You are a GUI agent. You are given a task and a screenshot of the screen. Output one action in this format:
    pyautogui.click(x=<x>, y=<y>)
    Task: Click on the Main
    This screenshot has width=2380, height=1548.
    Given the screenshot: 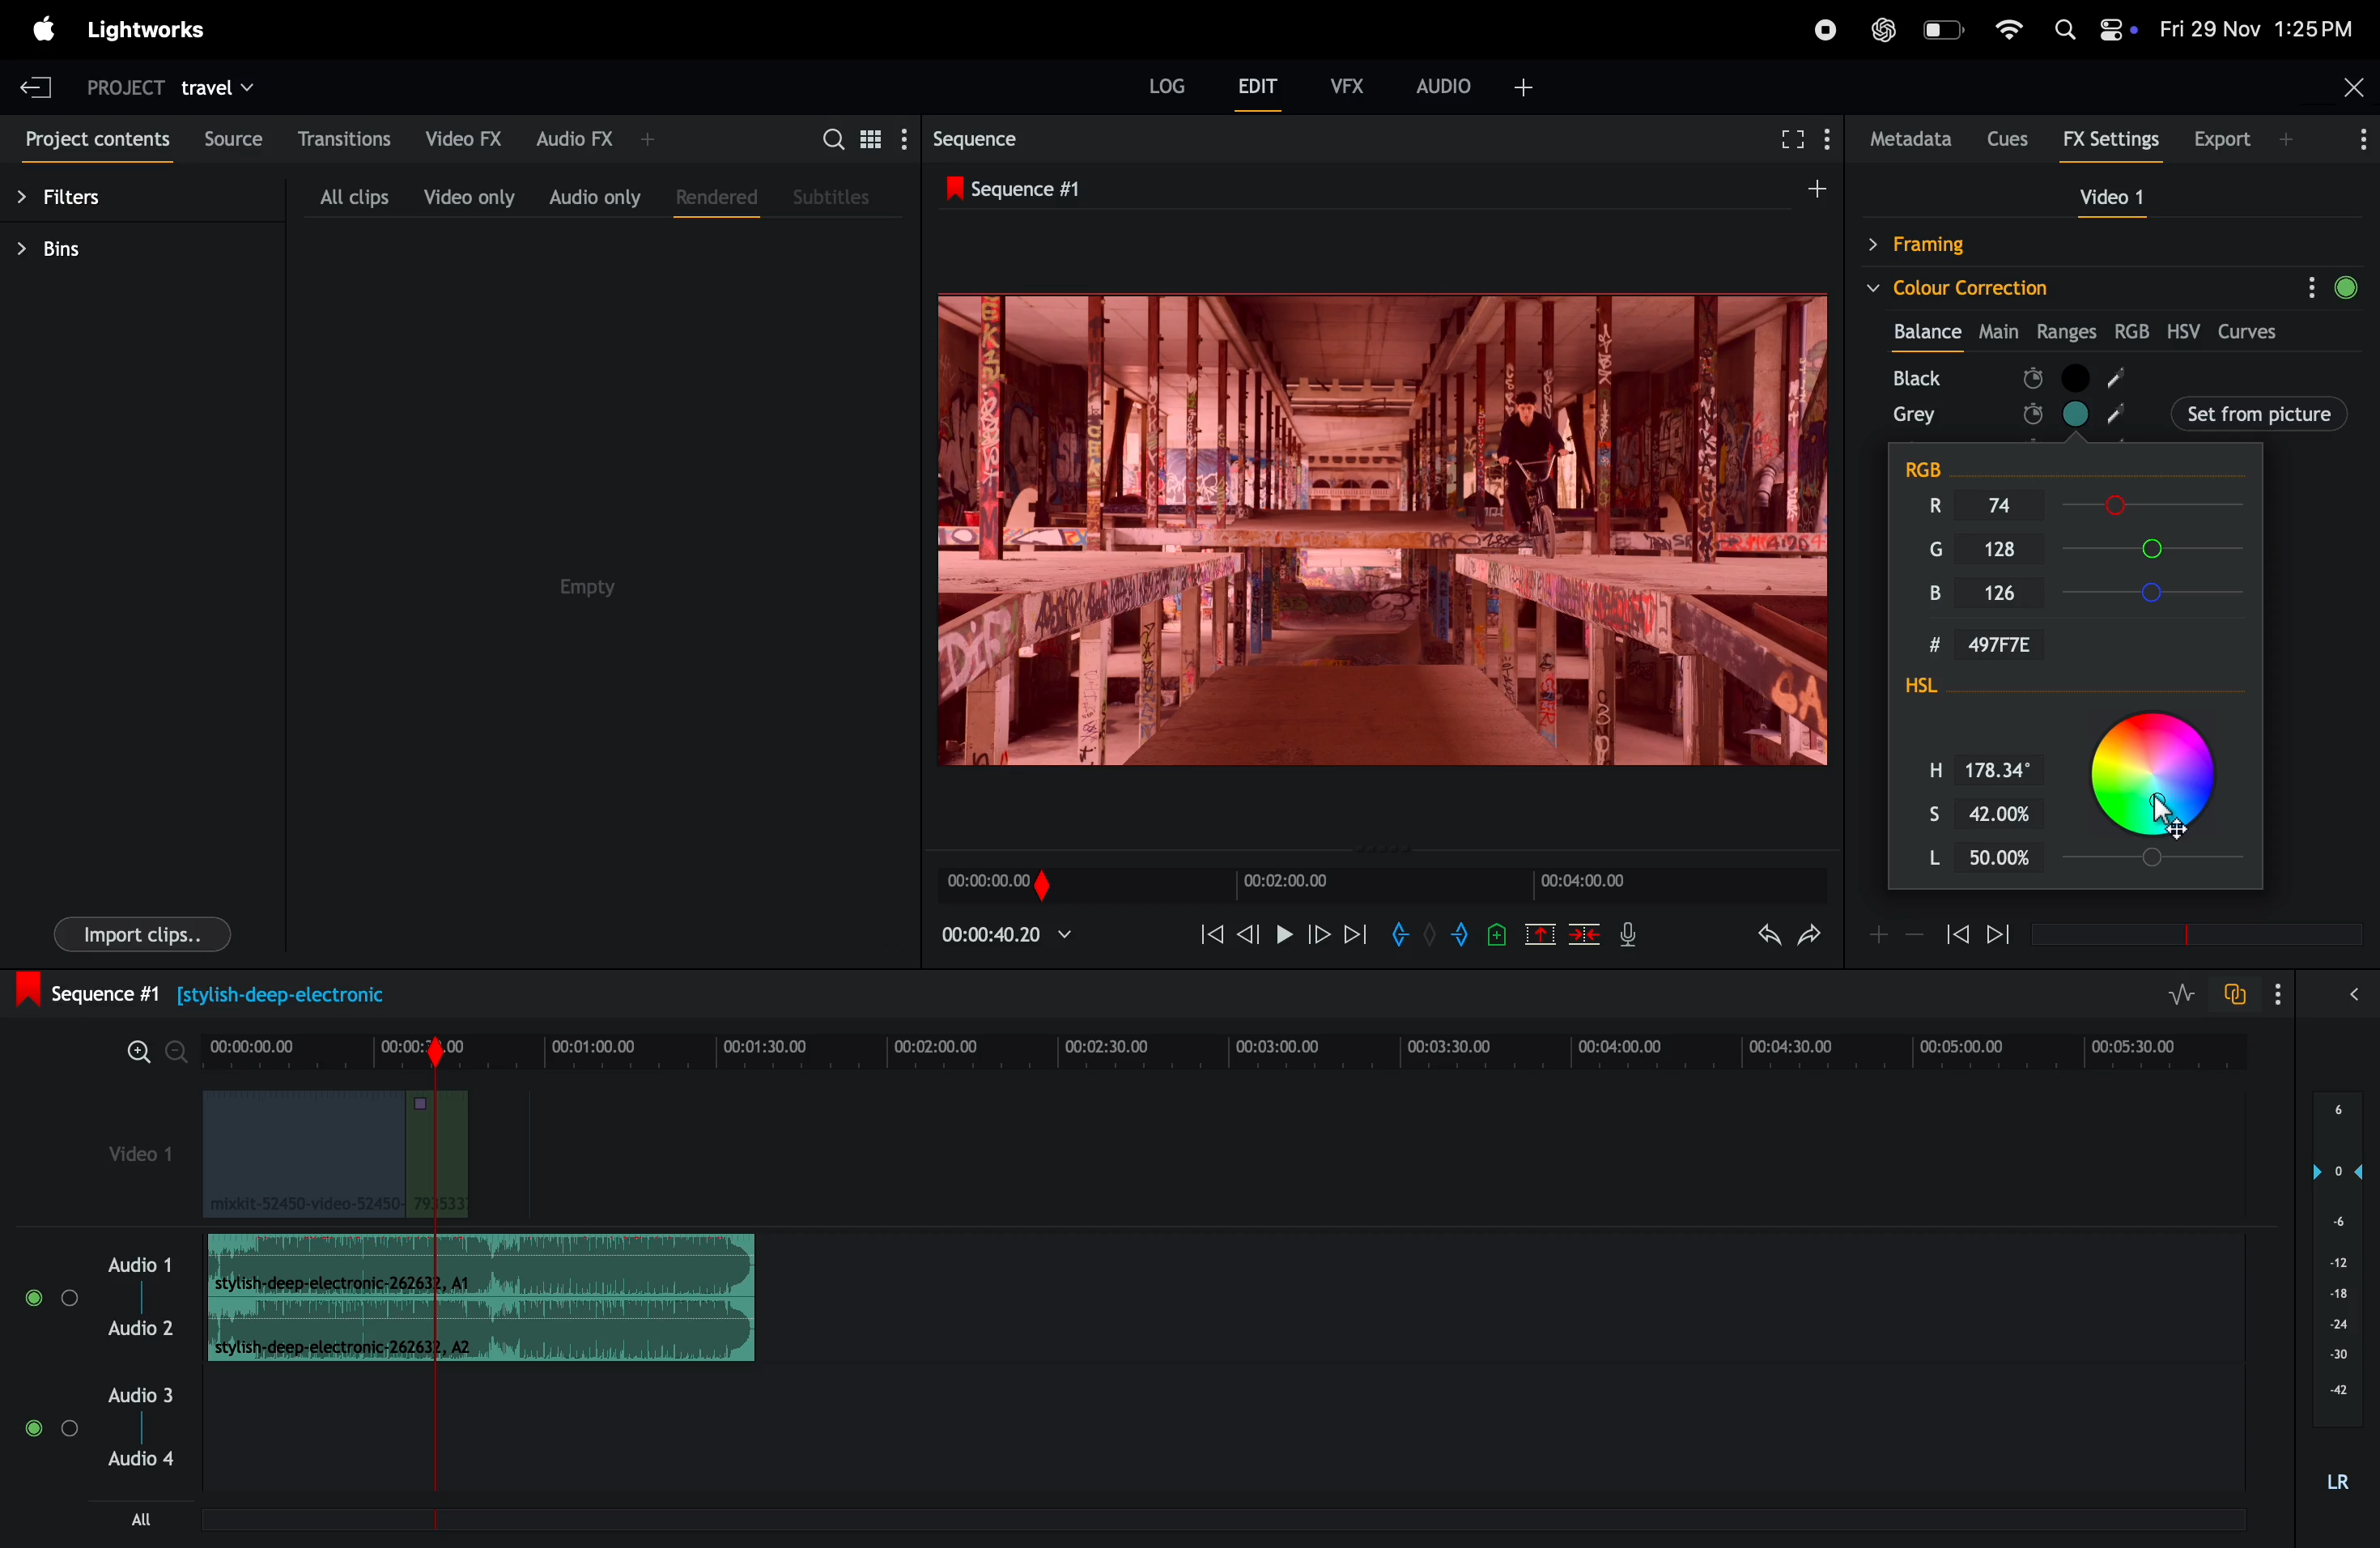 What is the action you would take?
    pyautogui.click(x=2001, y=328)
    